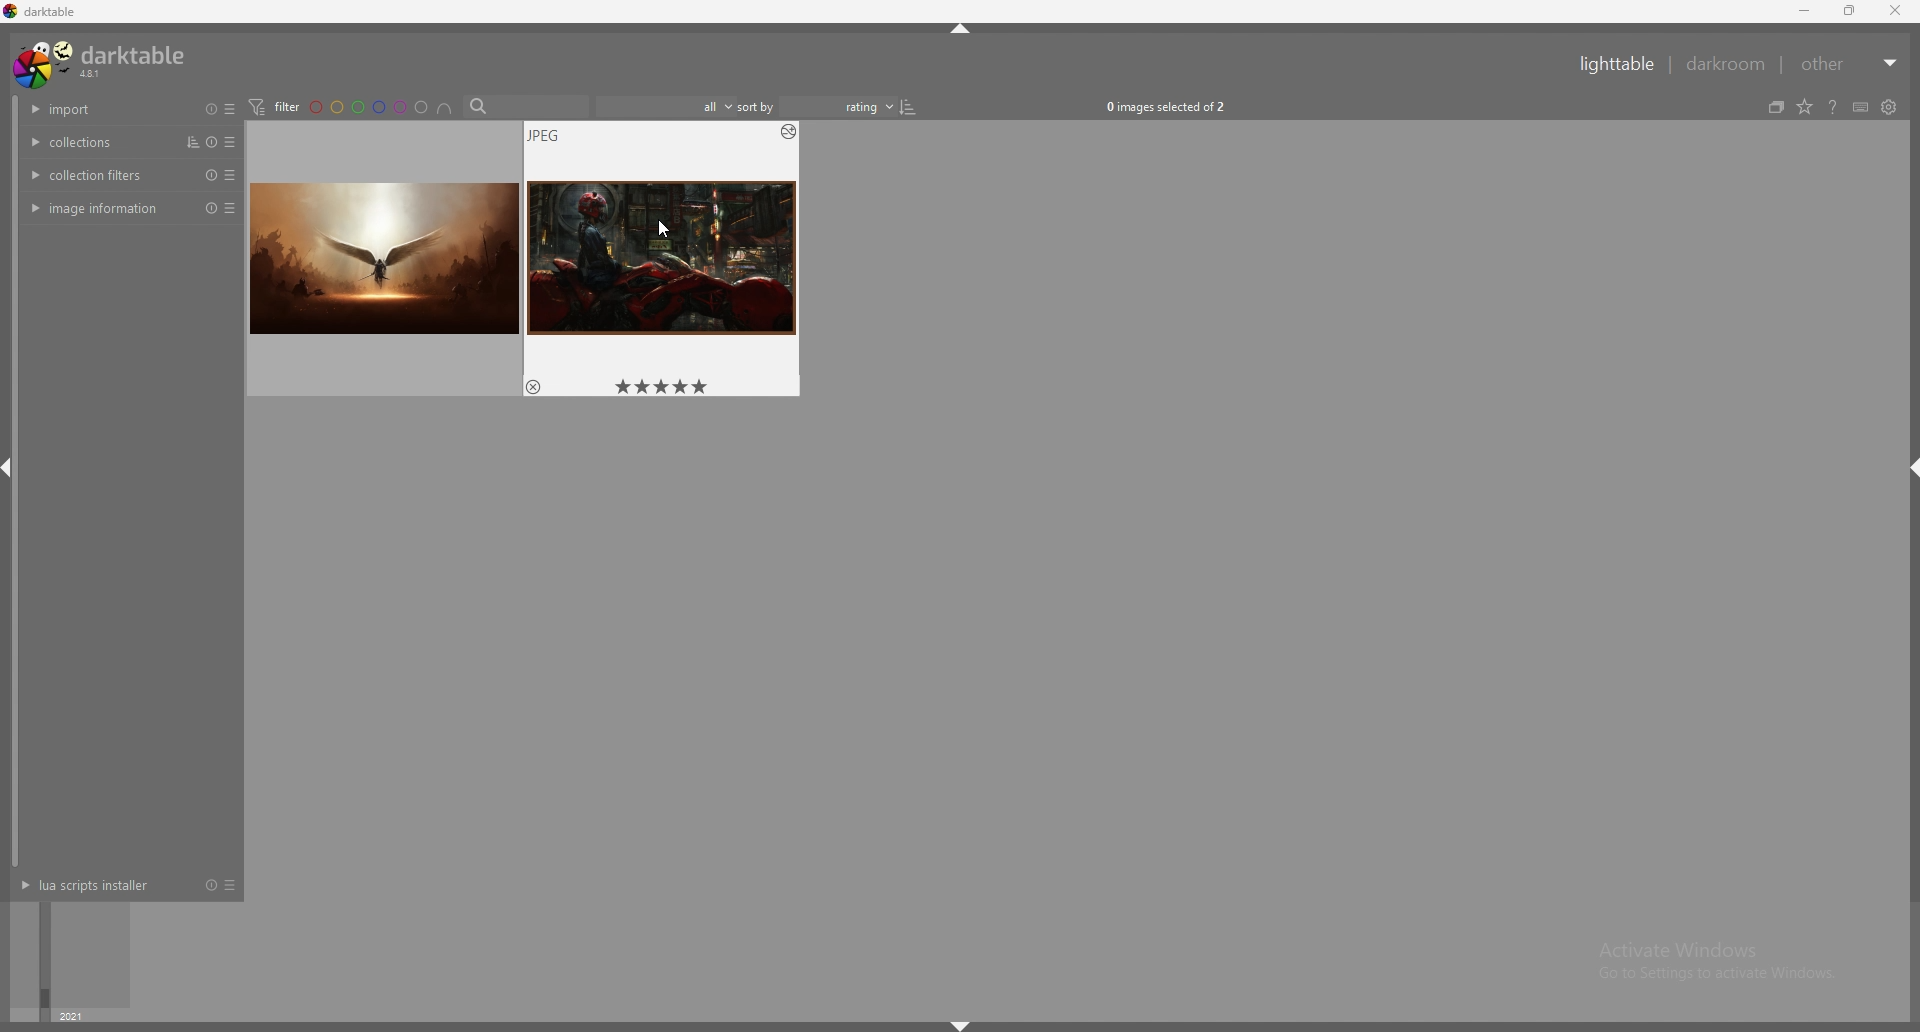 Image resolution: width=1920 pixels, height=1032 pixels. Describe the element at coordinates (211, 208) in the screenshot. I see `reset` at that location.